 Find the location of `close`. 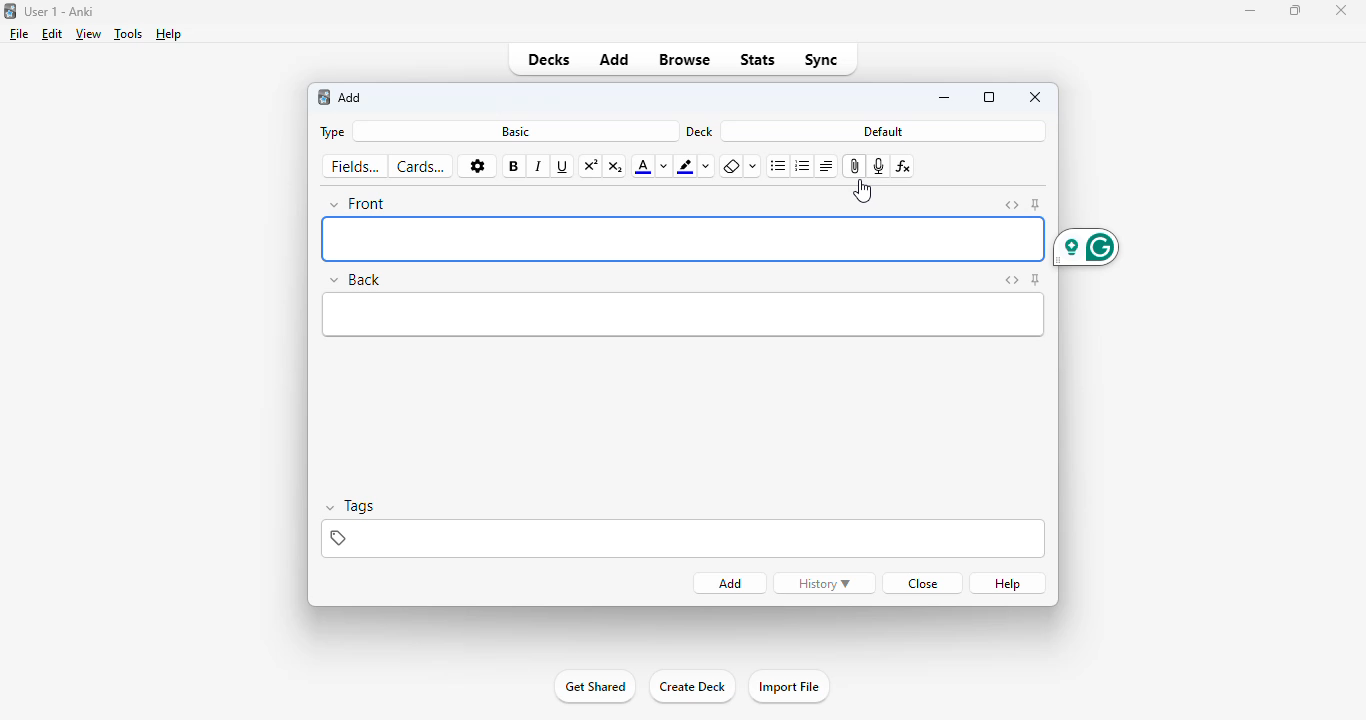

close is located at coordinates (1036, 97).